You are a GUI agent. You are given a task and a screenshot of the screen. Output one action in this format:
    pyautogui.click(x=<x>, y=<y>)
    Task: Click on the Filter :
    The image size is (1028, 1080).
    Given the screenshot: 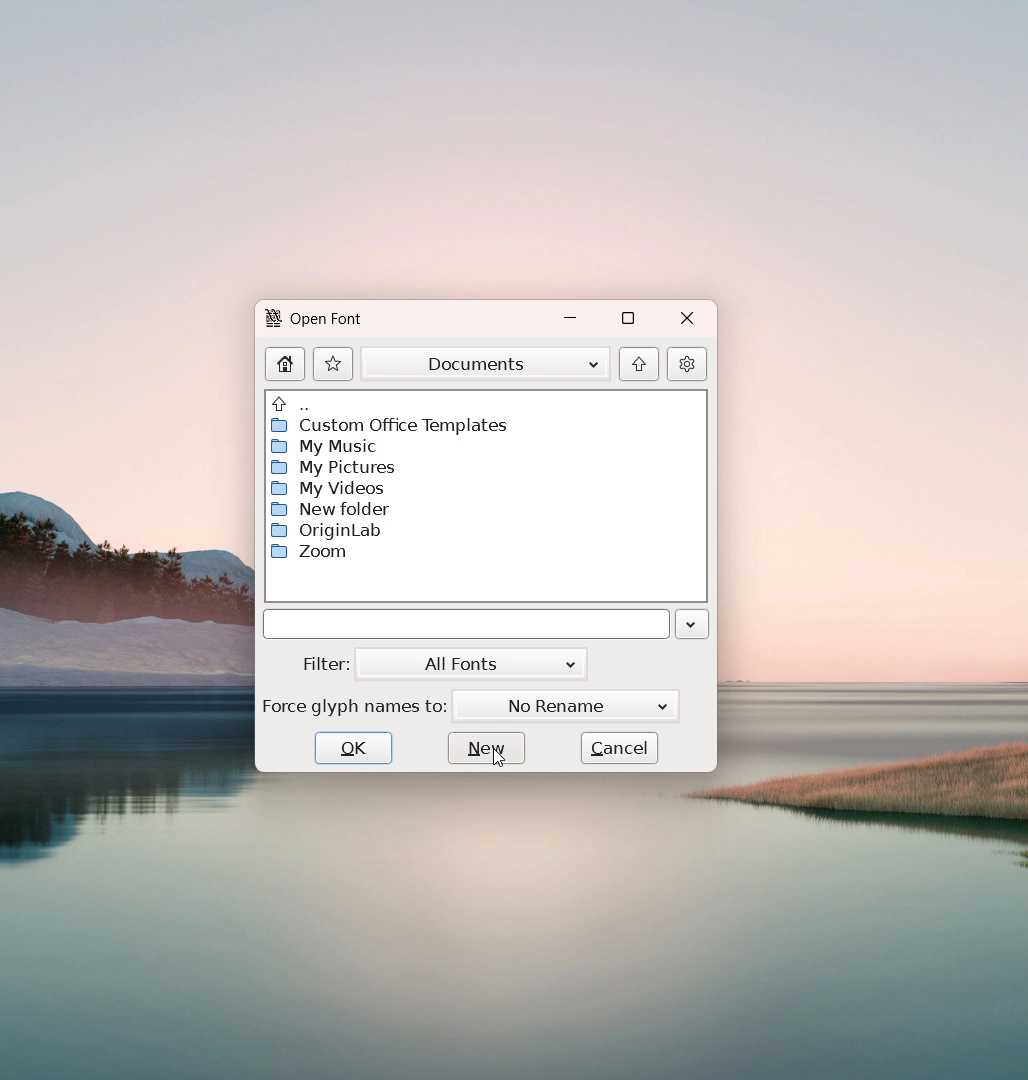 What is the action you would take?
    pyautogui.click(x=327, y=664)
    